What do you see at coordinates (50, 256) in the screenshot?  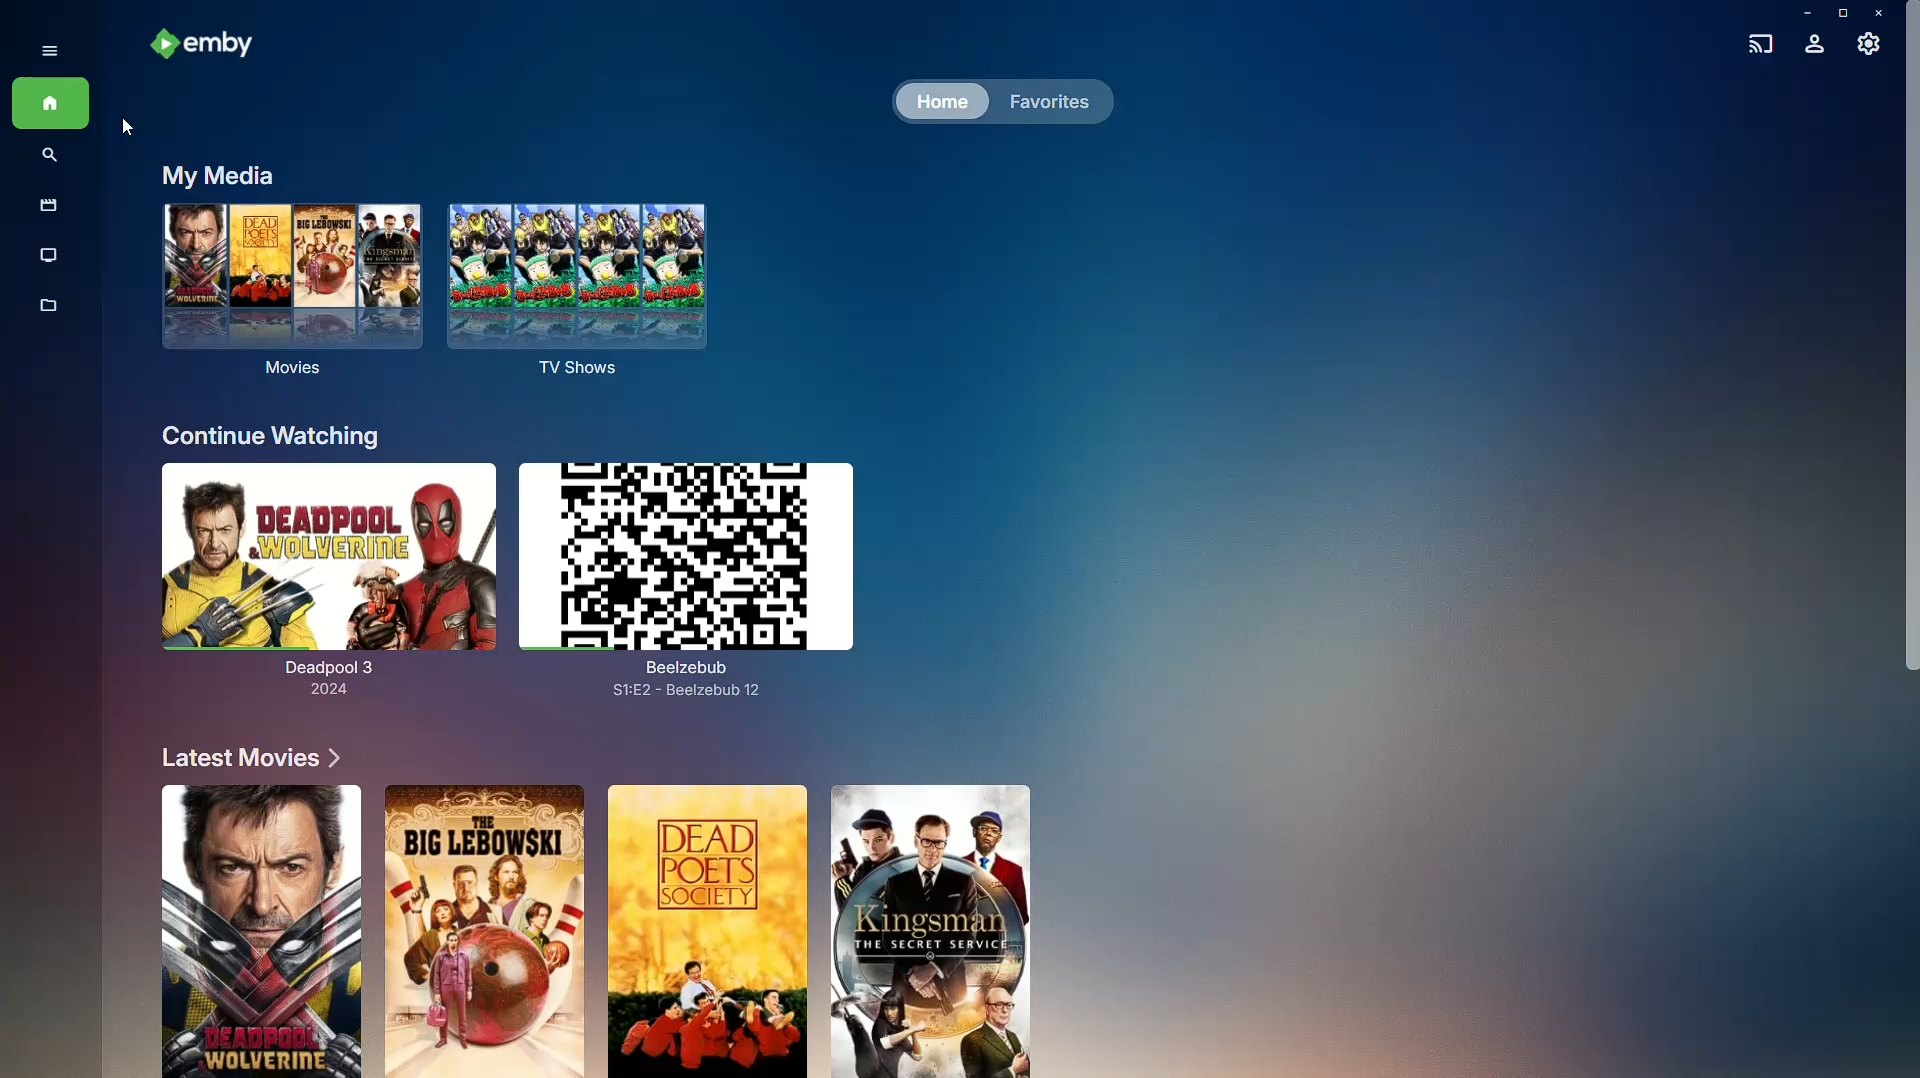 I see `TV Shows` at bounding box center [50, 256].